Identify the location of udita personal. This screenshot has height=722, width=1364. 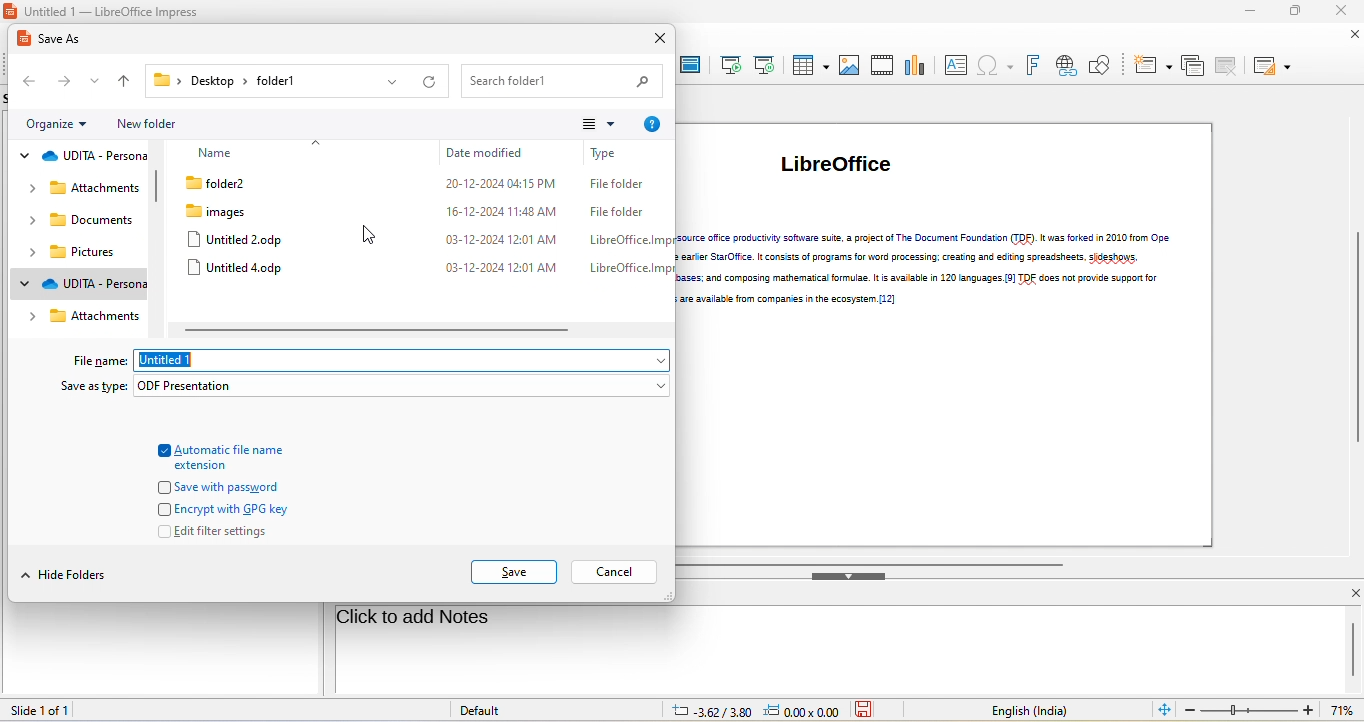
(85, 156).